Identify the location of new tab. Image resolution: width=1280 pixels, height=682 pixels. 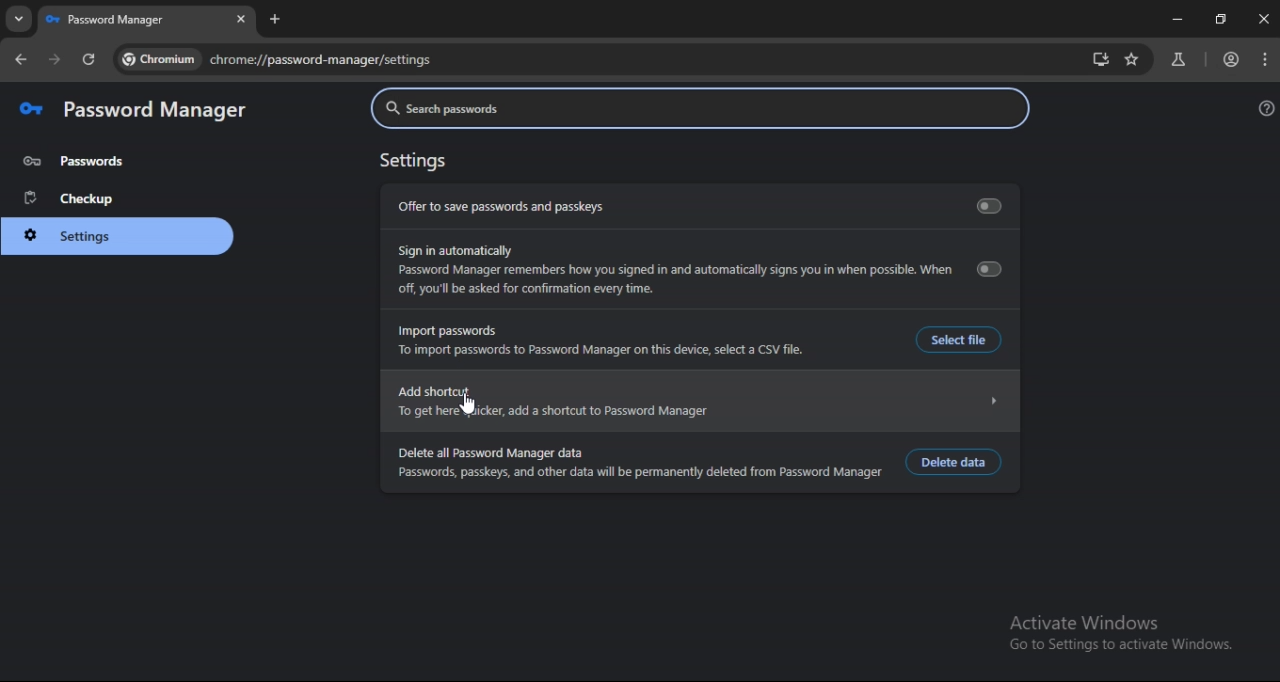
(275, 19).